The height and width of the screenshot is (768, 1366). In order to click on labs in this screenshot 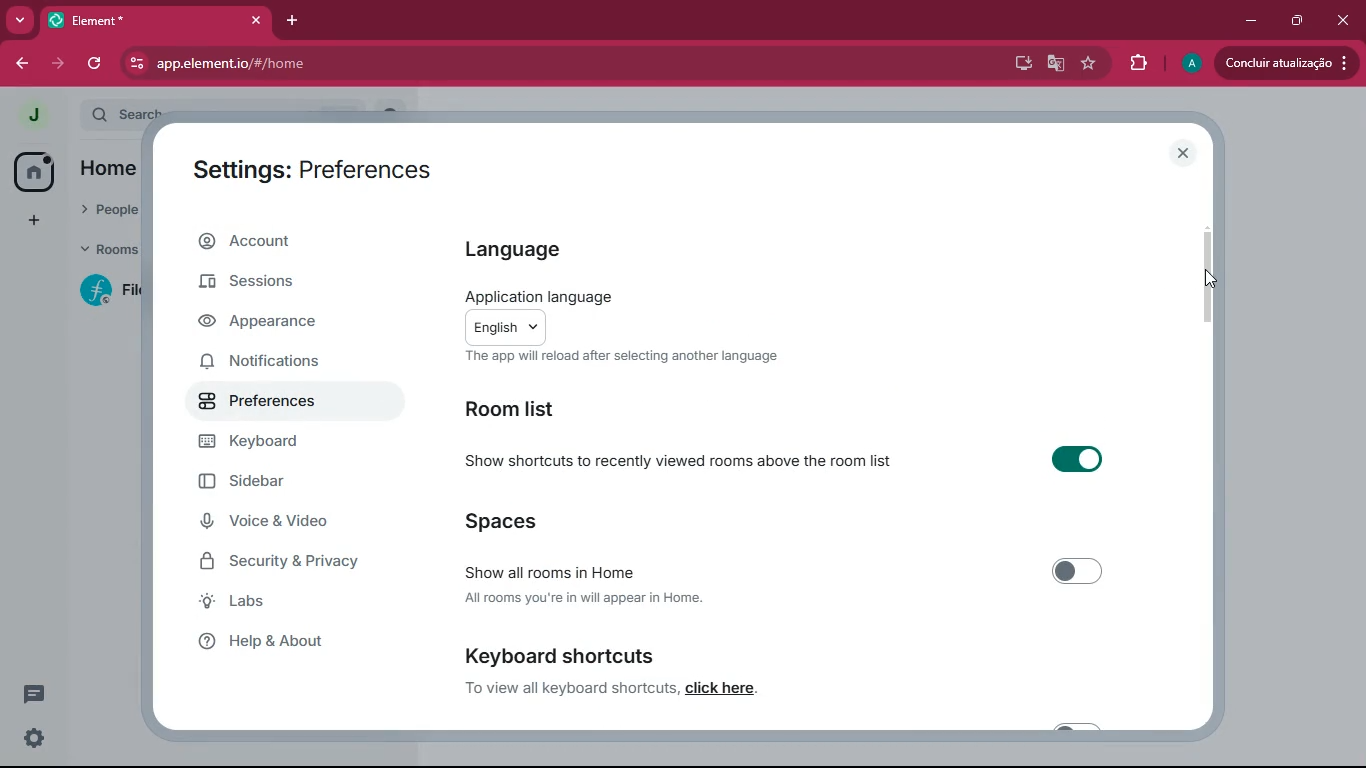, I will do `click(283, 605)`.